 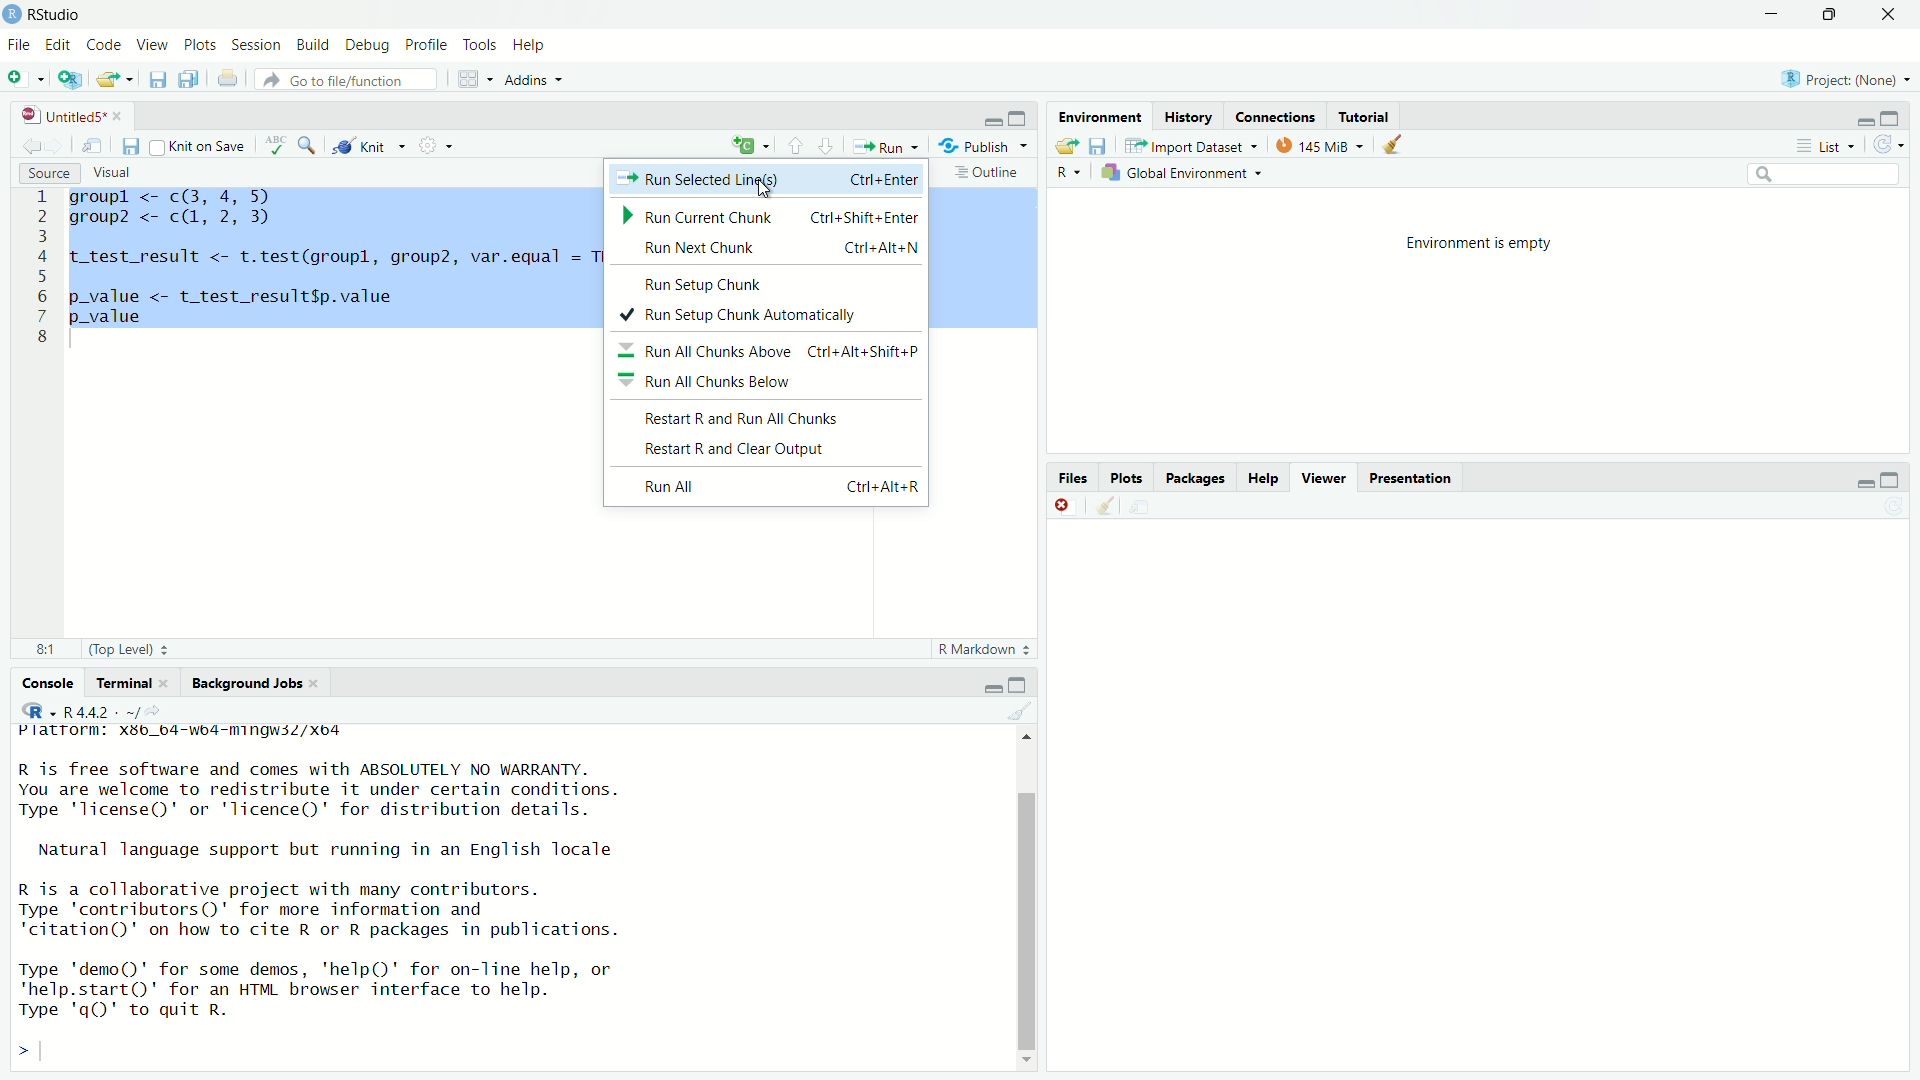 What do you see at coordinates (437, 144) in the screenshot?
I see `settings` at bounding box center [437, 144].